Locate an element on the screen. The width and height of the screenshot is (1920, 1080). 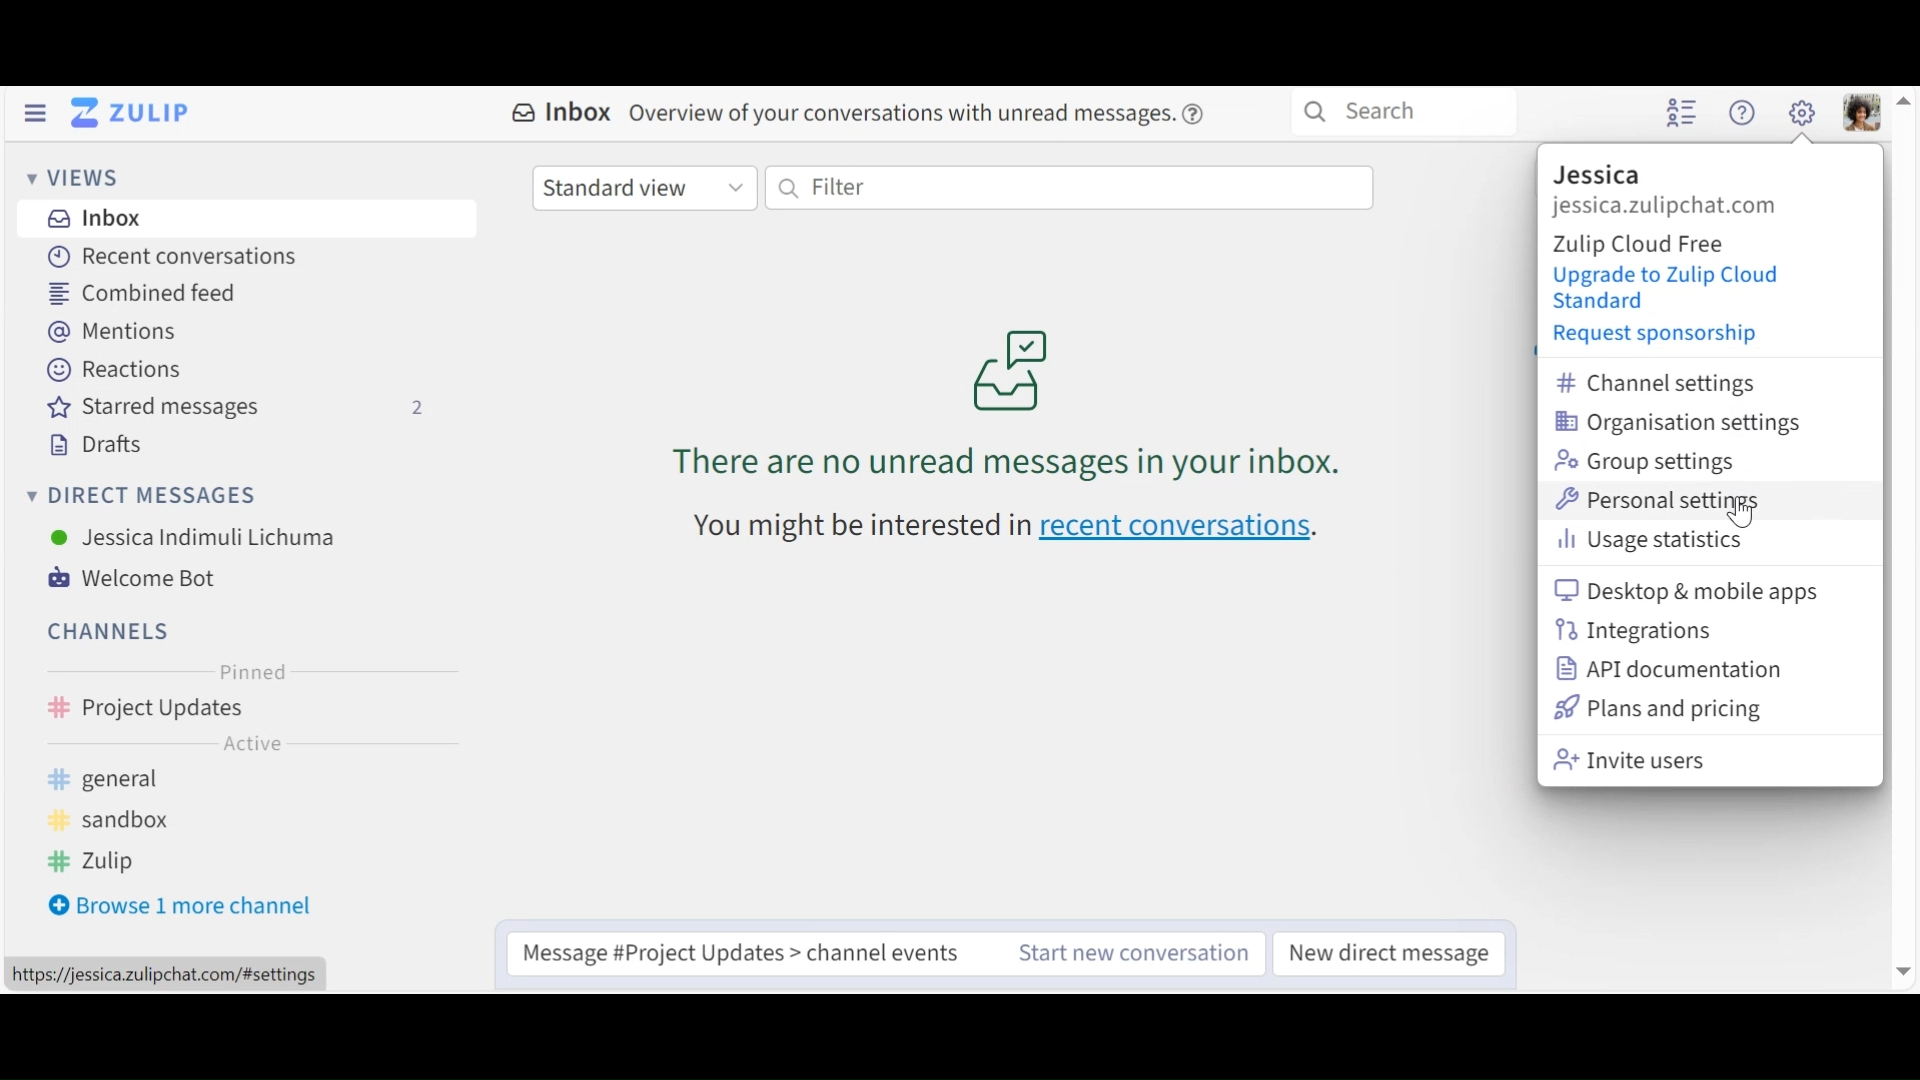
Filter by text is located at coordinates (1067, 188).